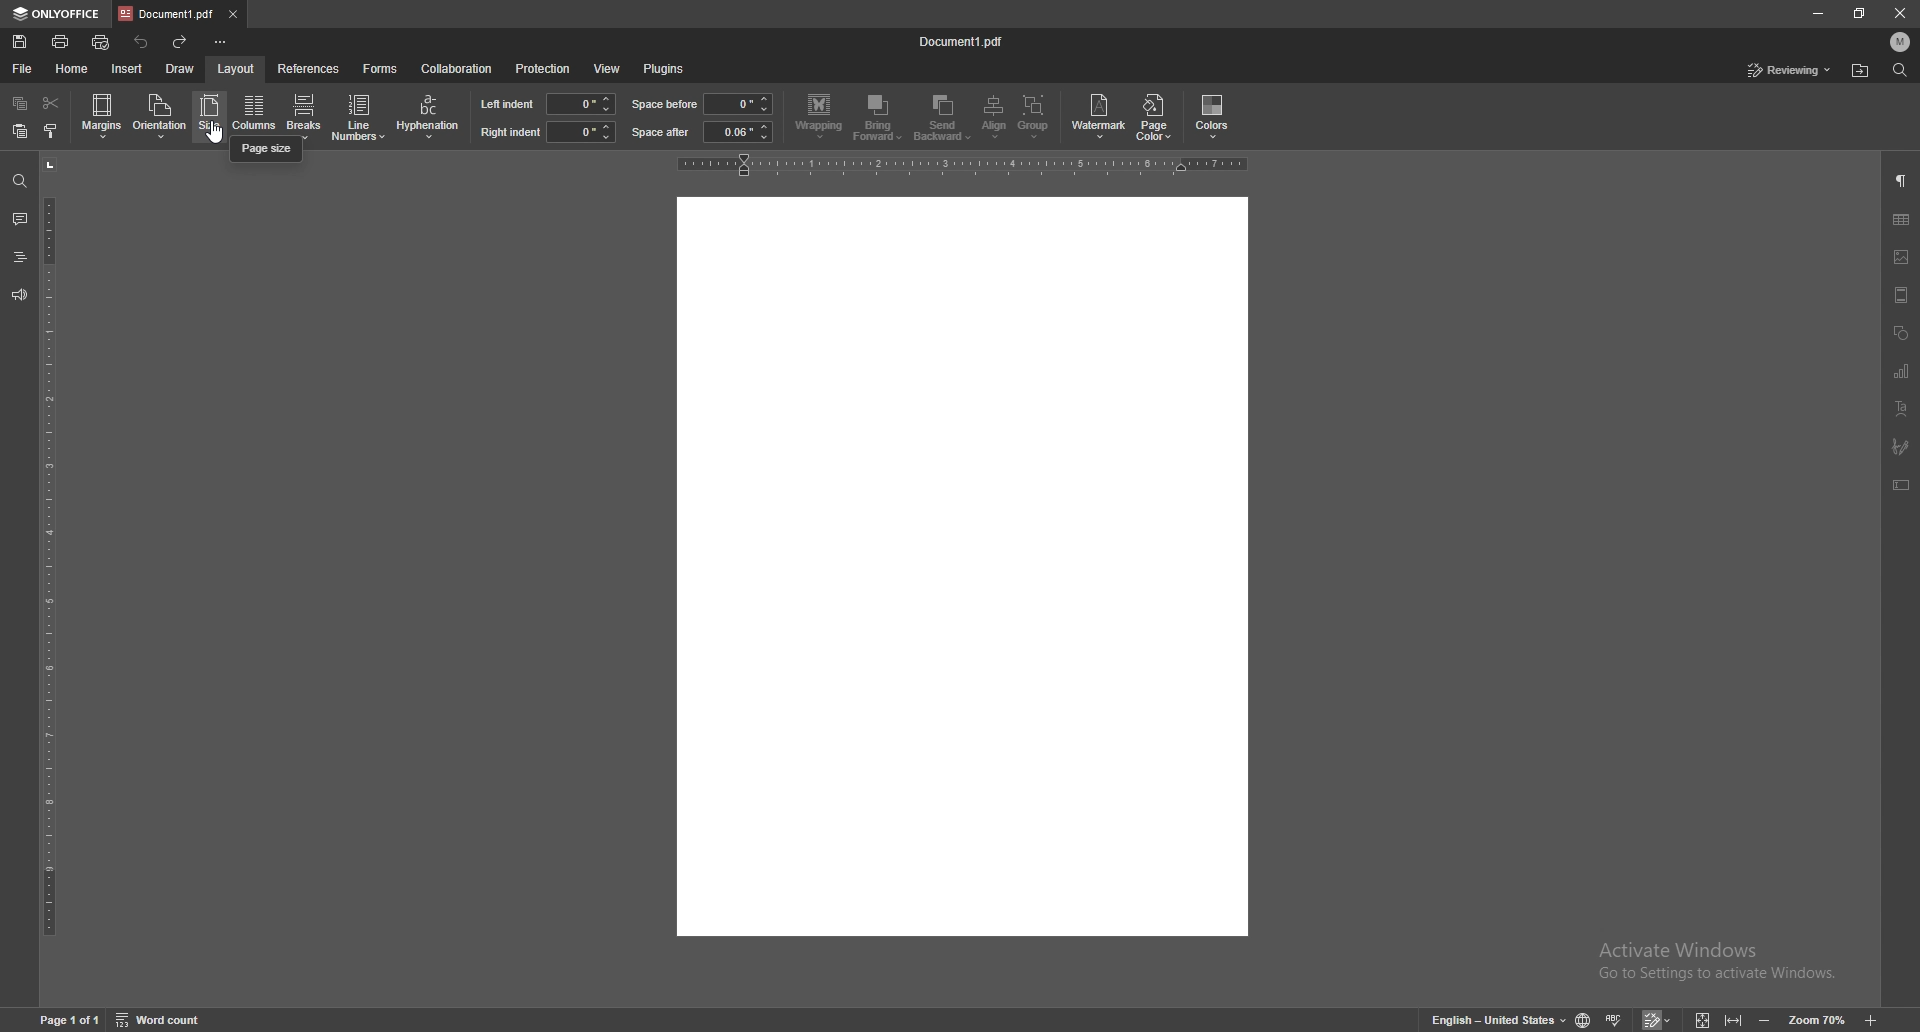 This screenshot has height=1032, width=1920. What do you see at coordinates (1817, 13) in the screenshot?
I see `minimize` at bounding box center [1817, 13].